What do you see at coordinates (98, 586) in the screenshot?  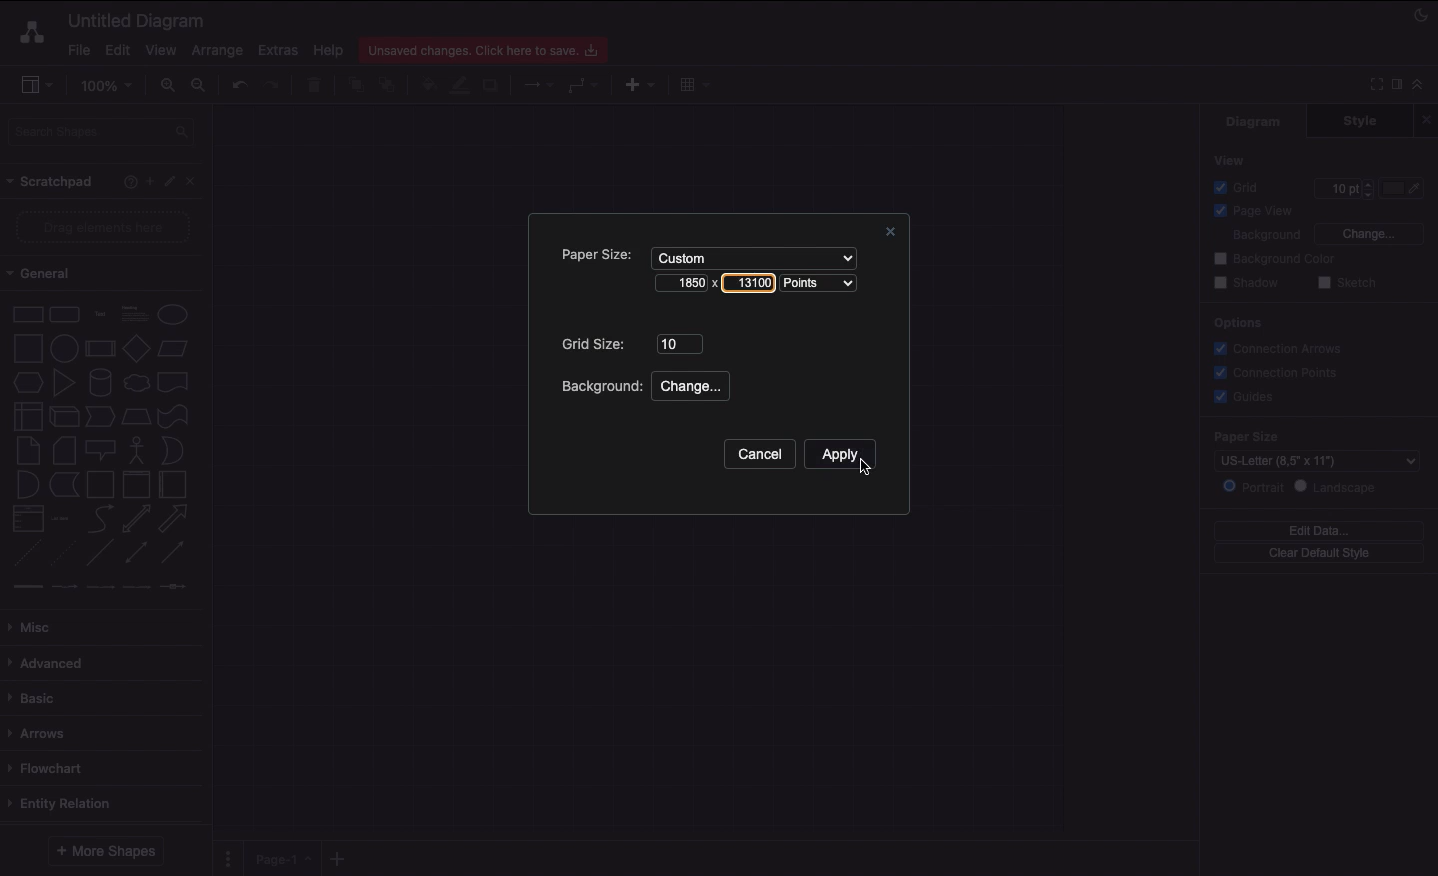 I see `connector 3` at bounding box center [98, 586].